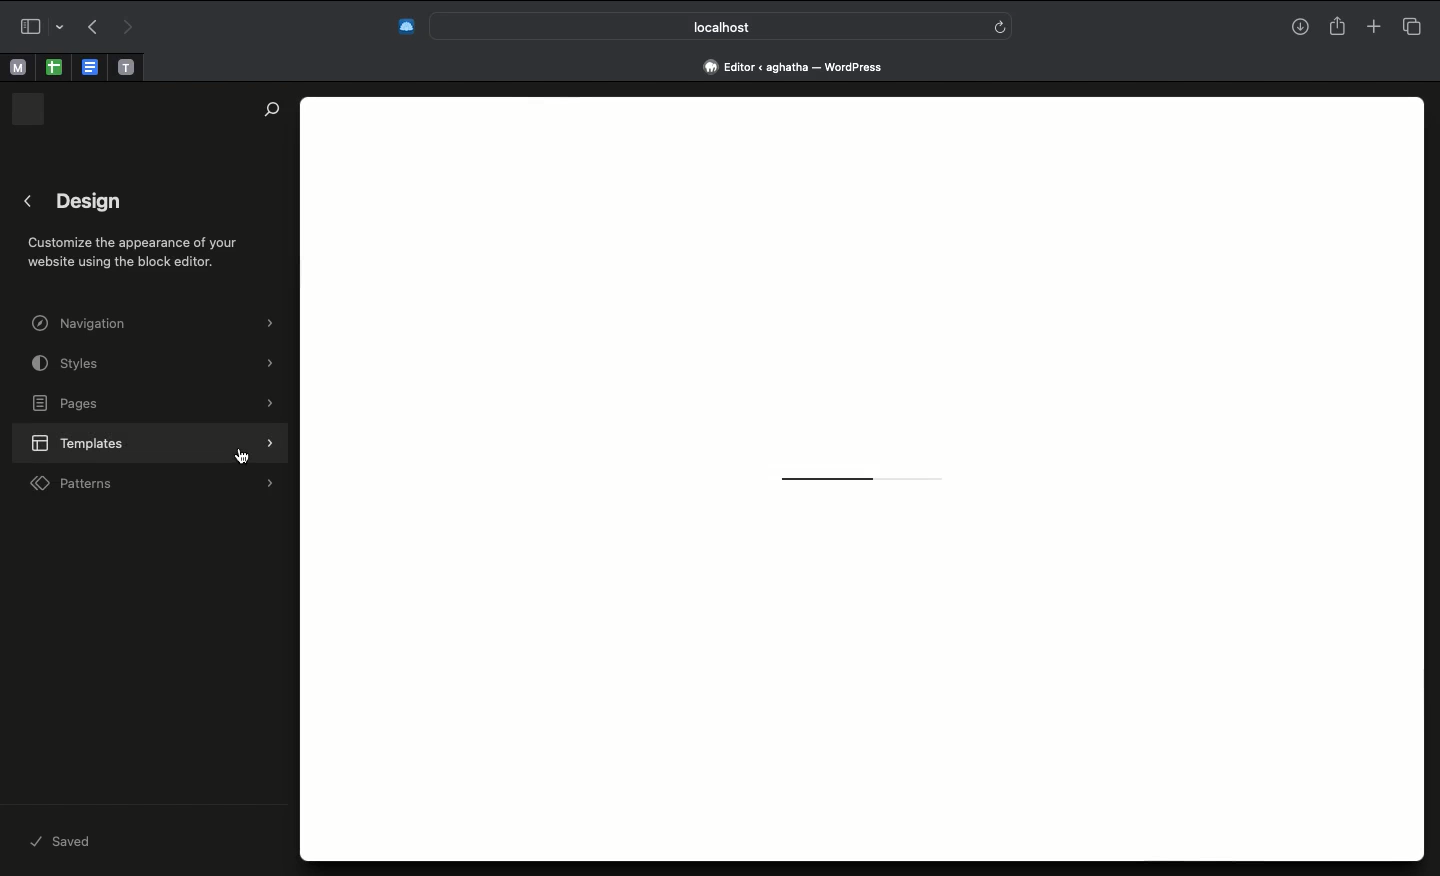  Describe the element at coordinates (88, 68) in the screenshot. I see `open tab, google docs` at that location.